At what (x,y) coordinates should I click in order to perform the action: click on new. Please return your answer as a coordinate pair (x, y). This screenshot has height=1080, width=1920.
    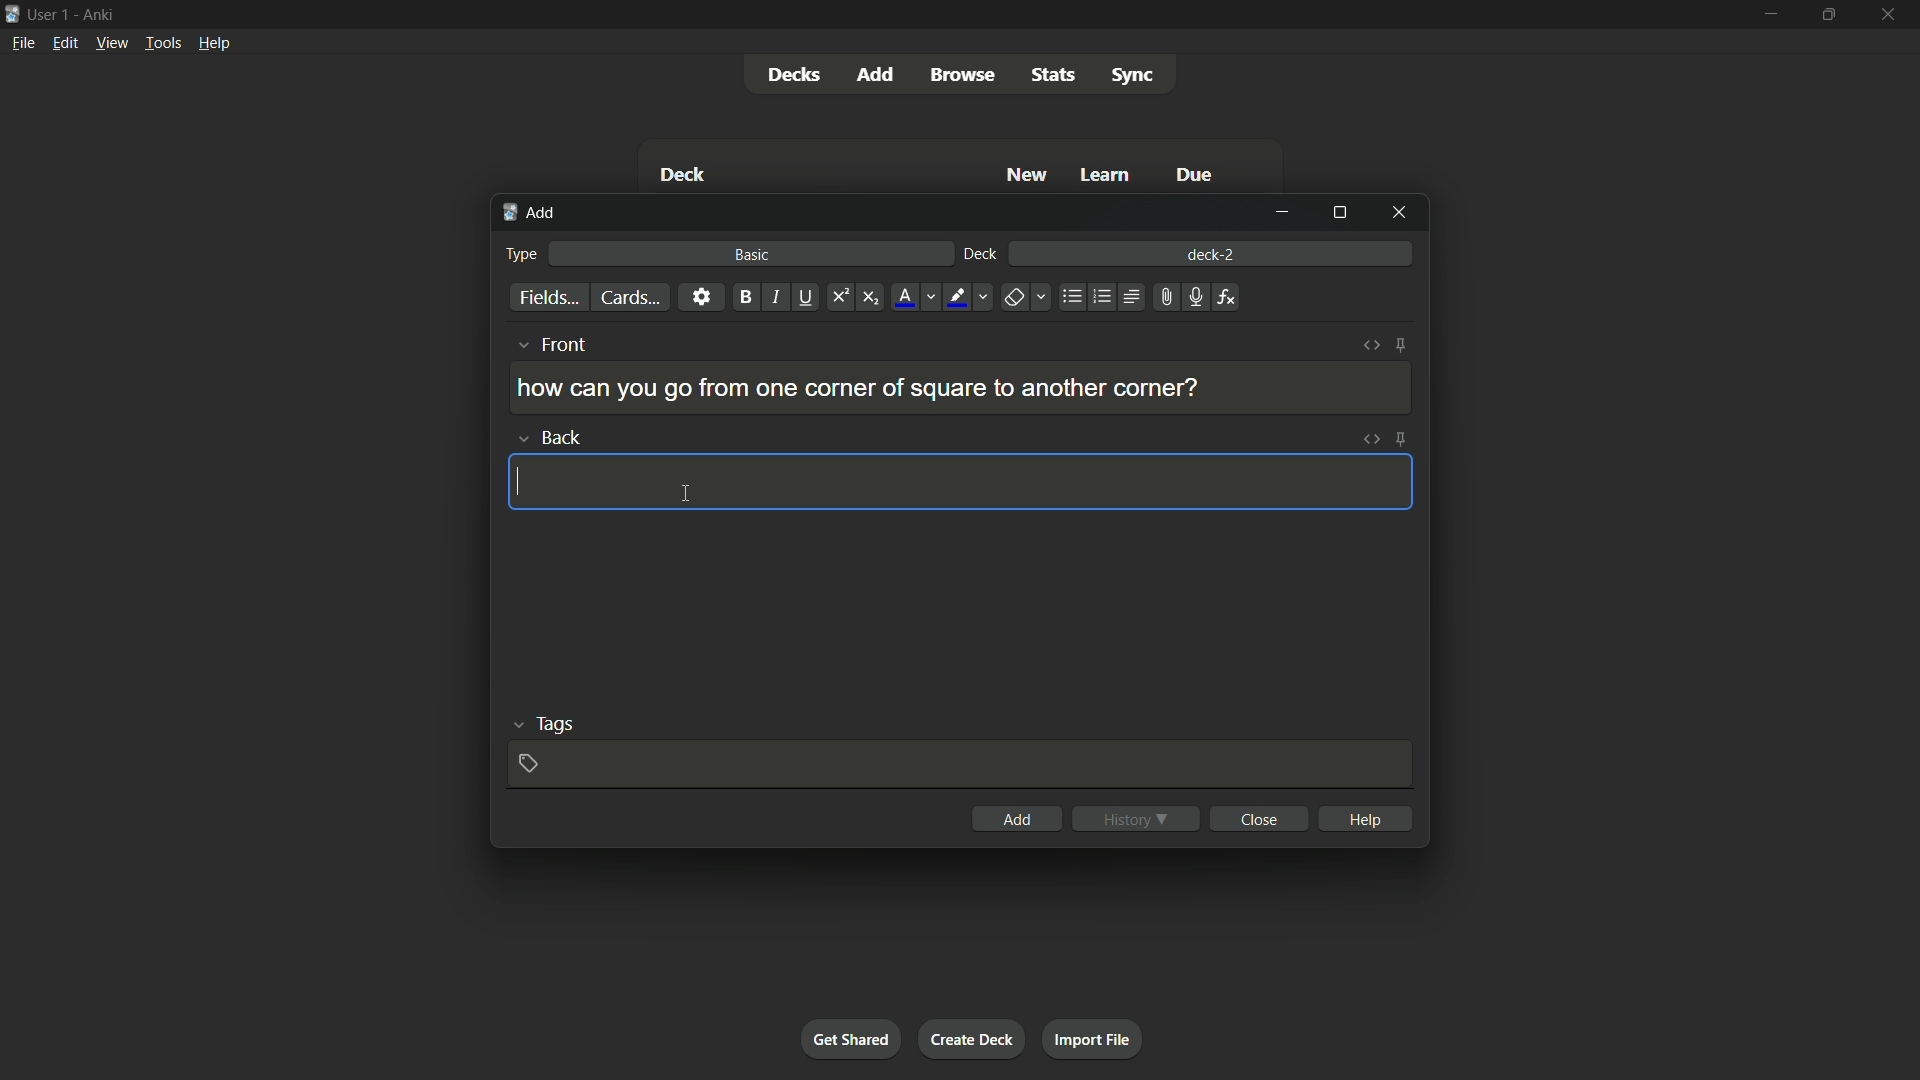
    Looking at the image, I should click on (1027, 175).